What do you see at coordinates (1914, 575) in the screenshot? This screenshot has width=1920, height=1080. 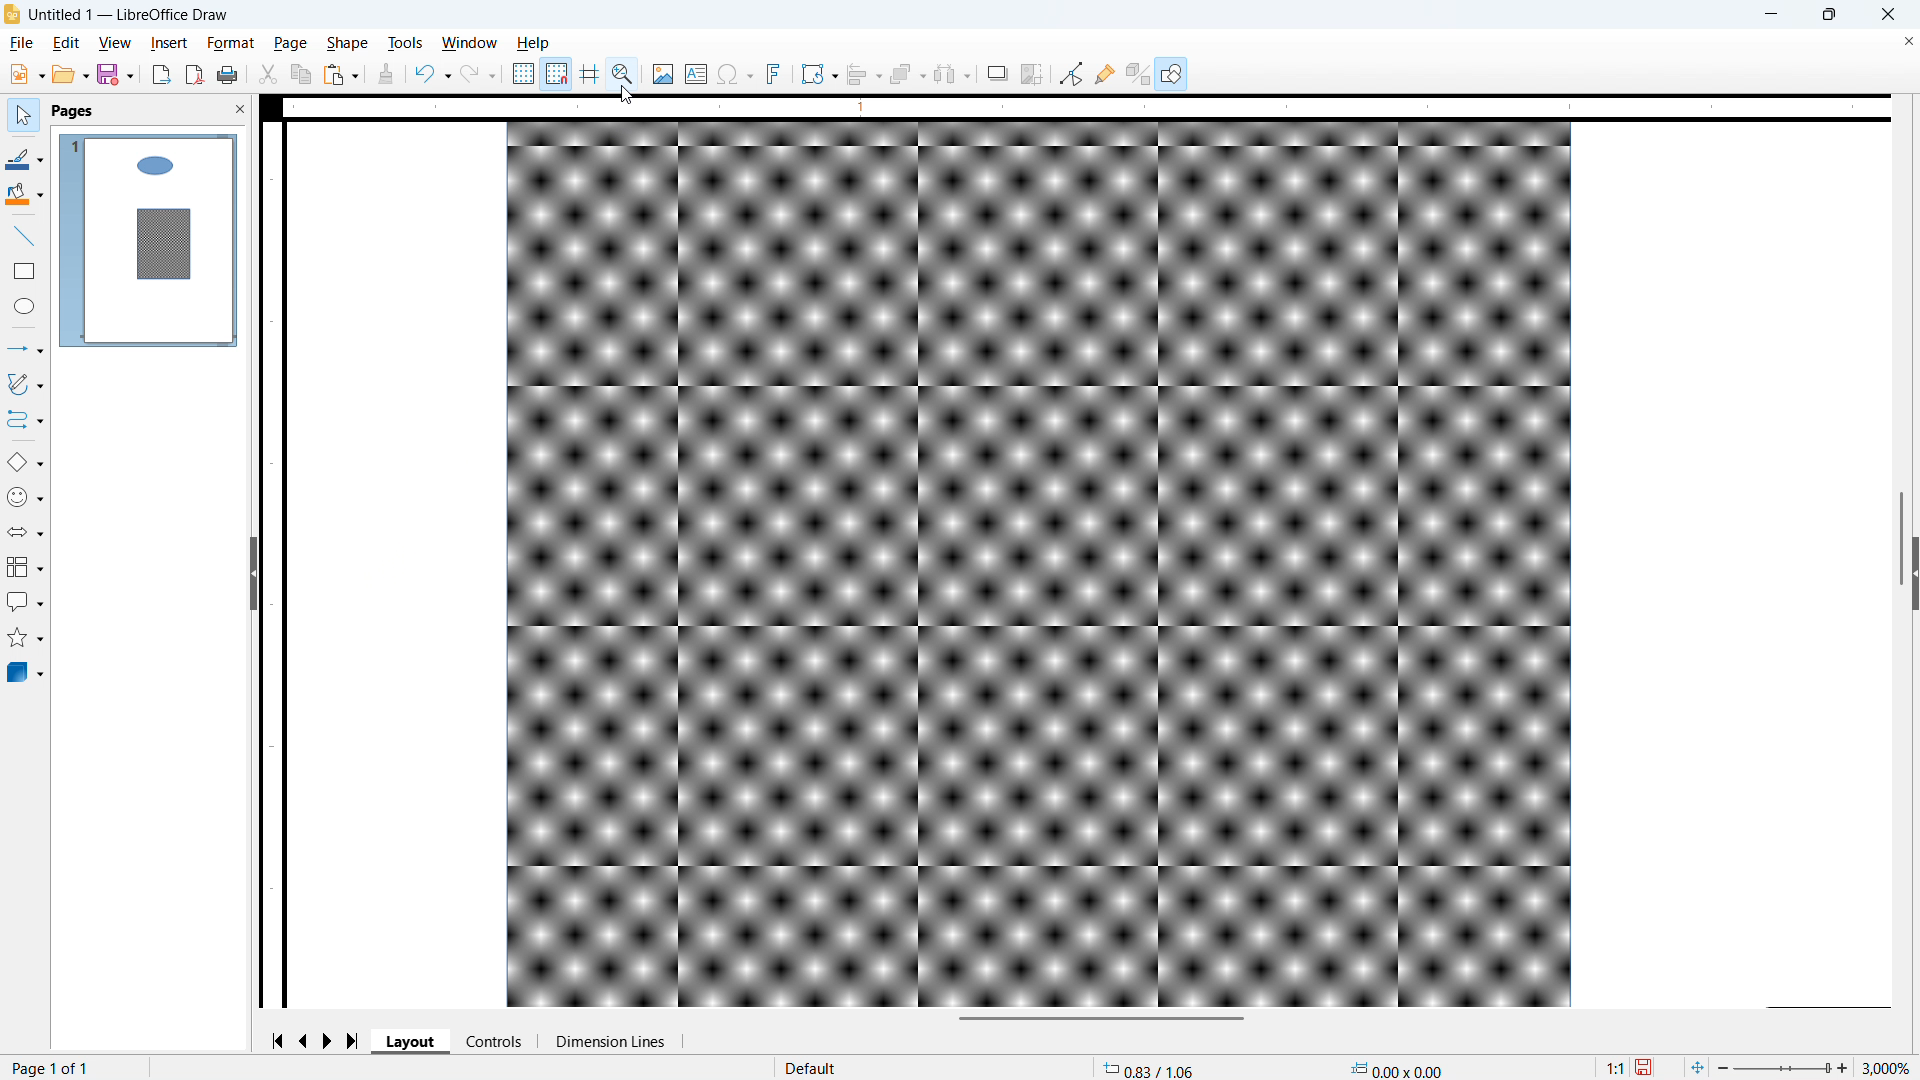 I see `Expand panel ` at bounding box center [1914, 575].